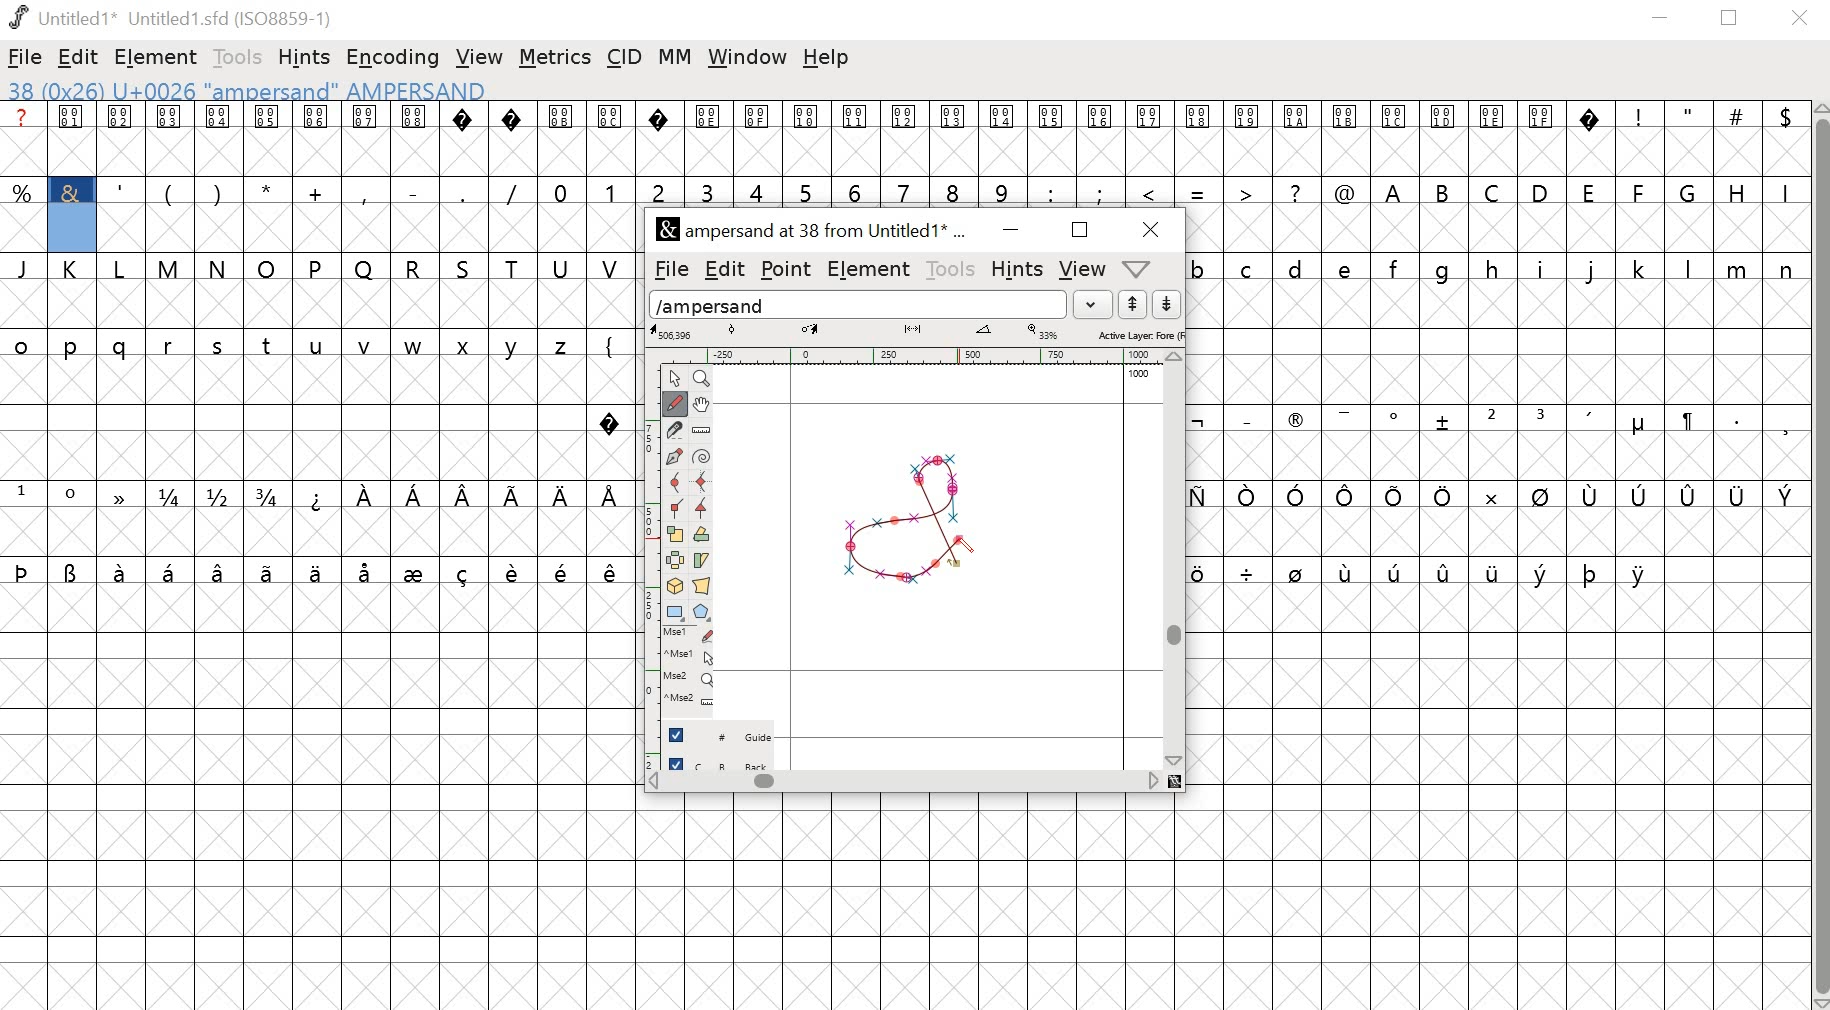 The image size is (1830, 1010). Describe the element at coordinates (704, 403) in the screenshot. I see `scroll by hand` at that location.